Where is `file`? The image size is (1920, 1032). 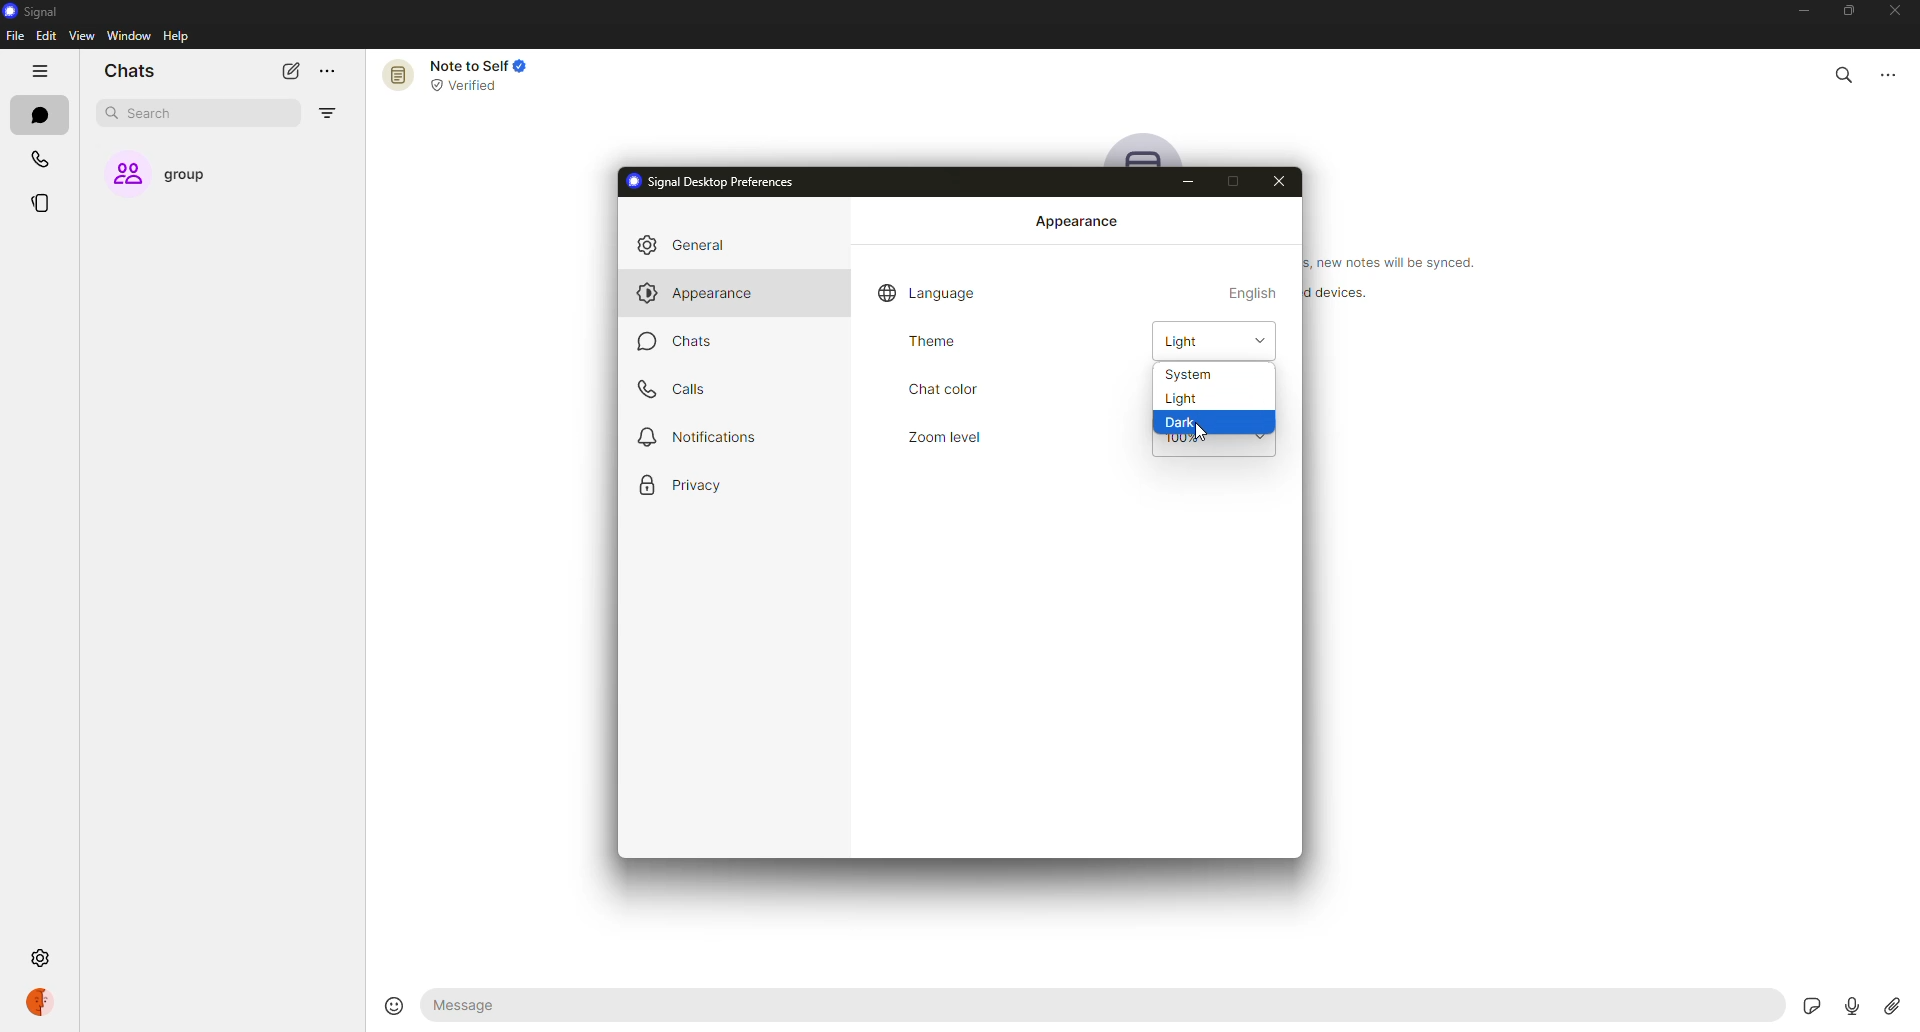
file is located at coordinates (14, 37).